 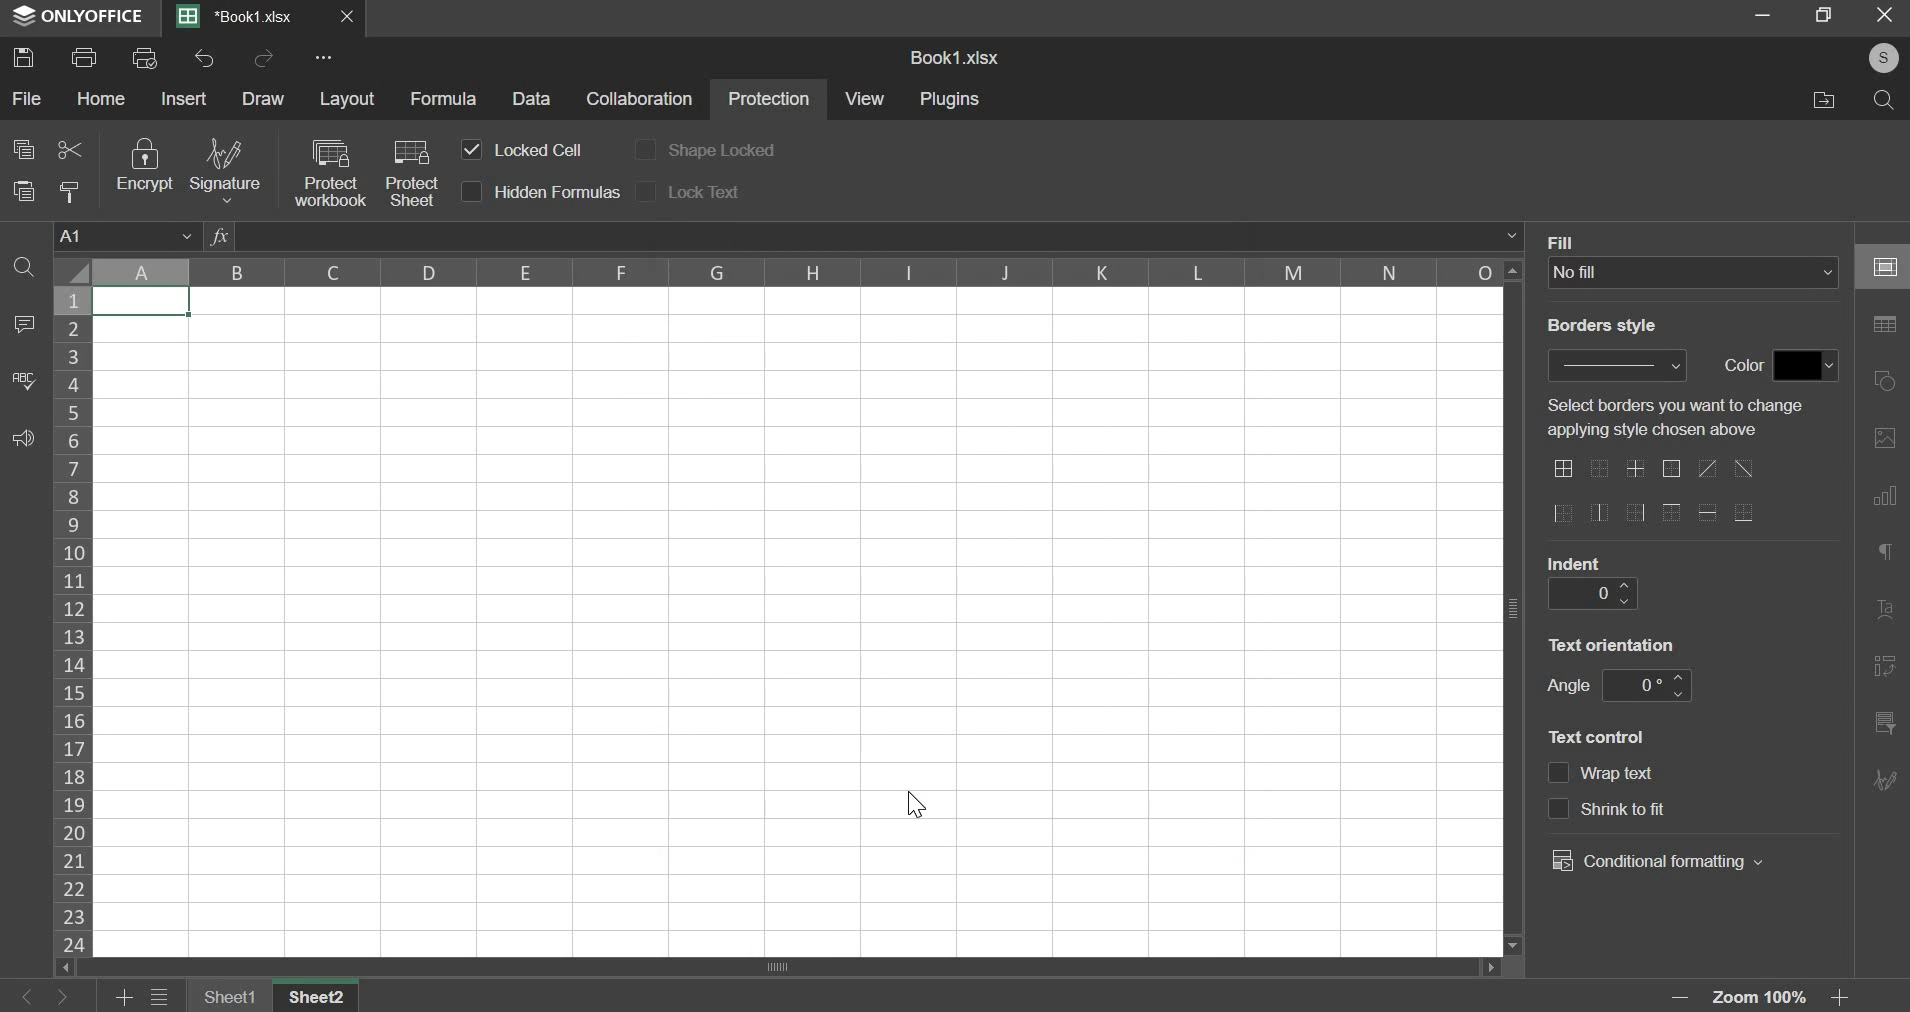 What do you see at coordinates (23, 148) in the screenshot?
I see `copy` at bounding box center [23, 148].